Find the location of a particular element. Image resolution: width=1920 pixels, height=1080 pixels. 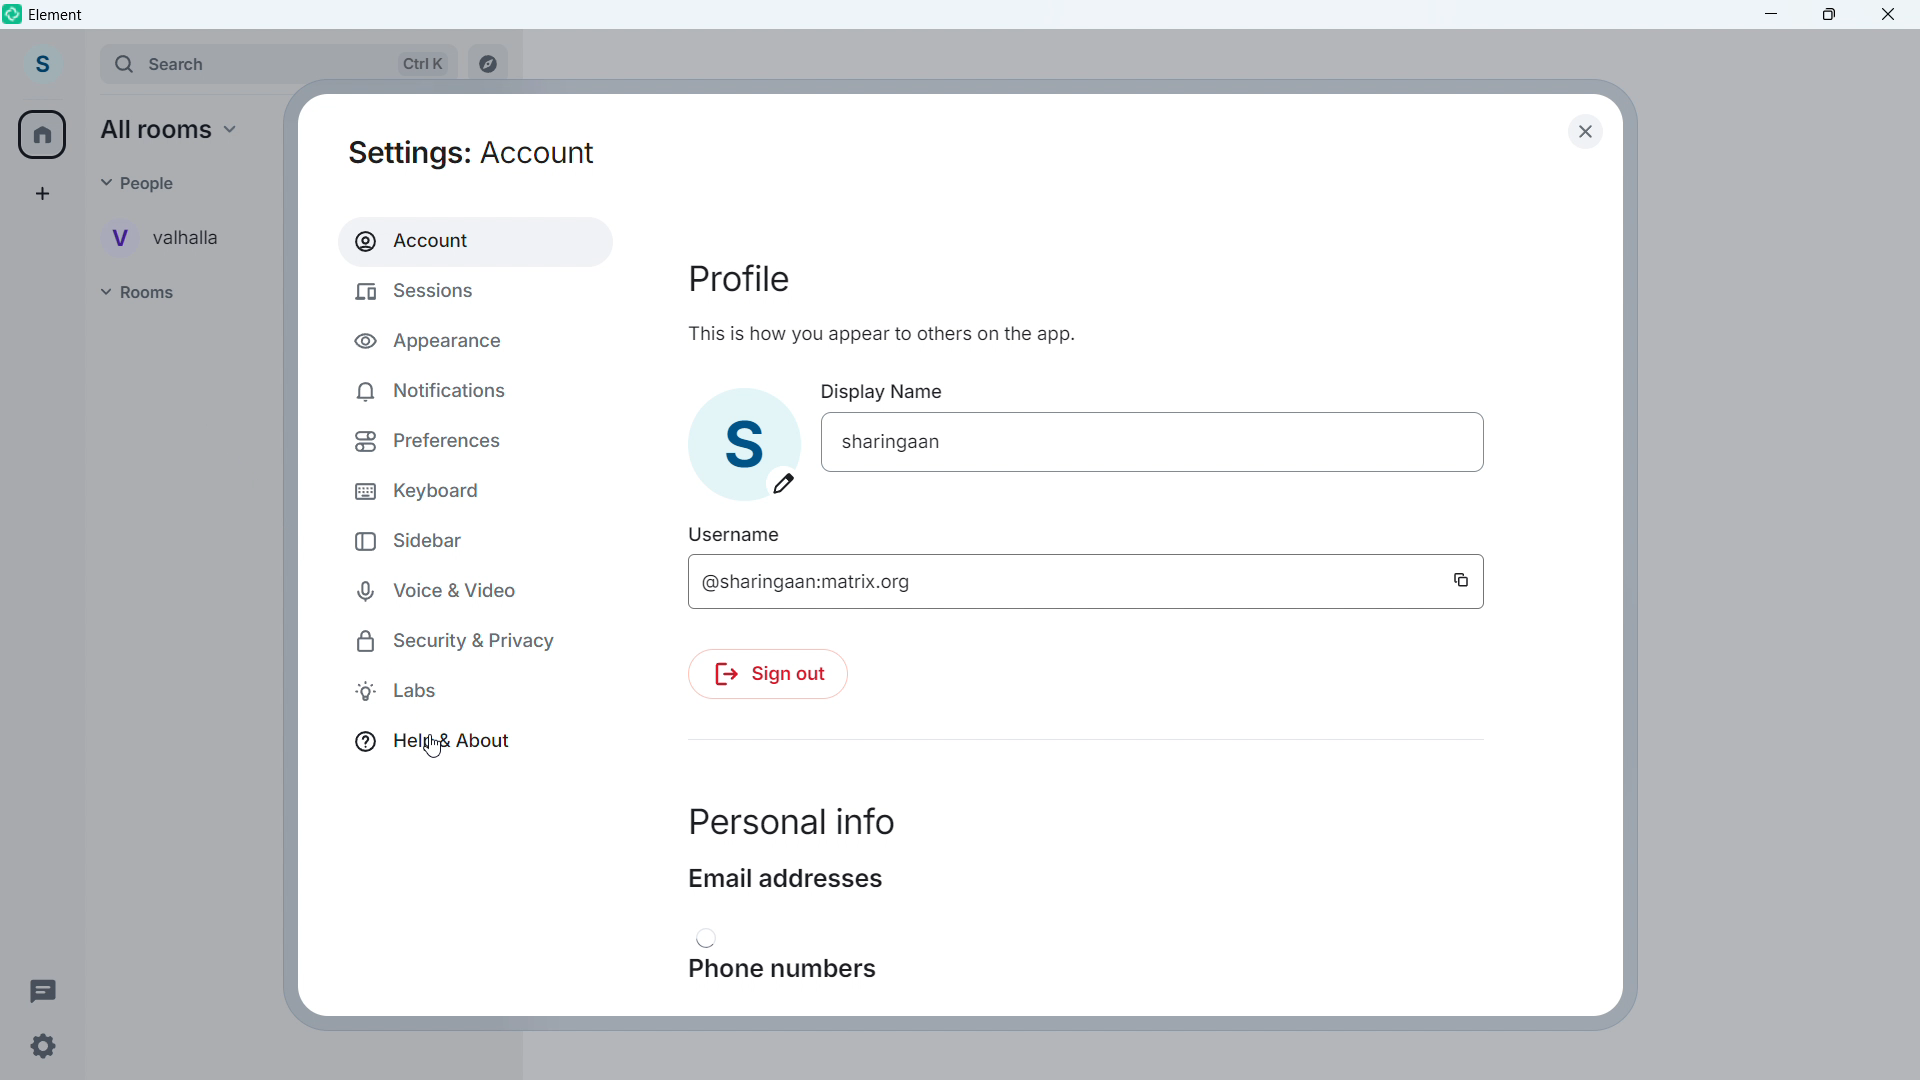

Display Name is located at coordinates (890, 390).